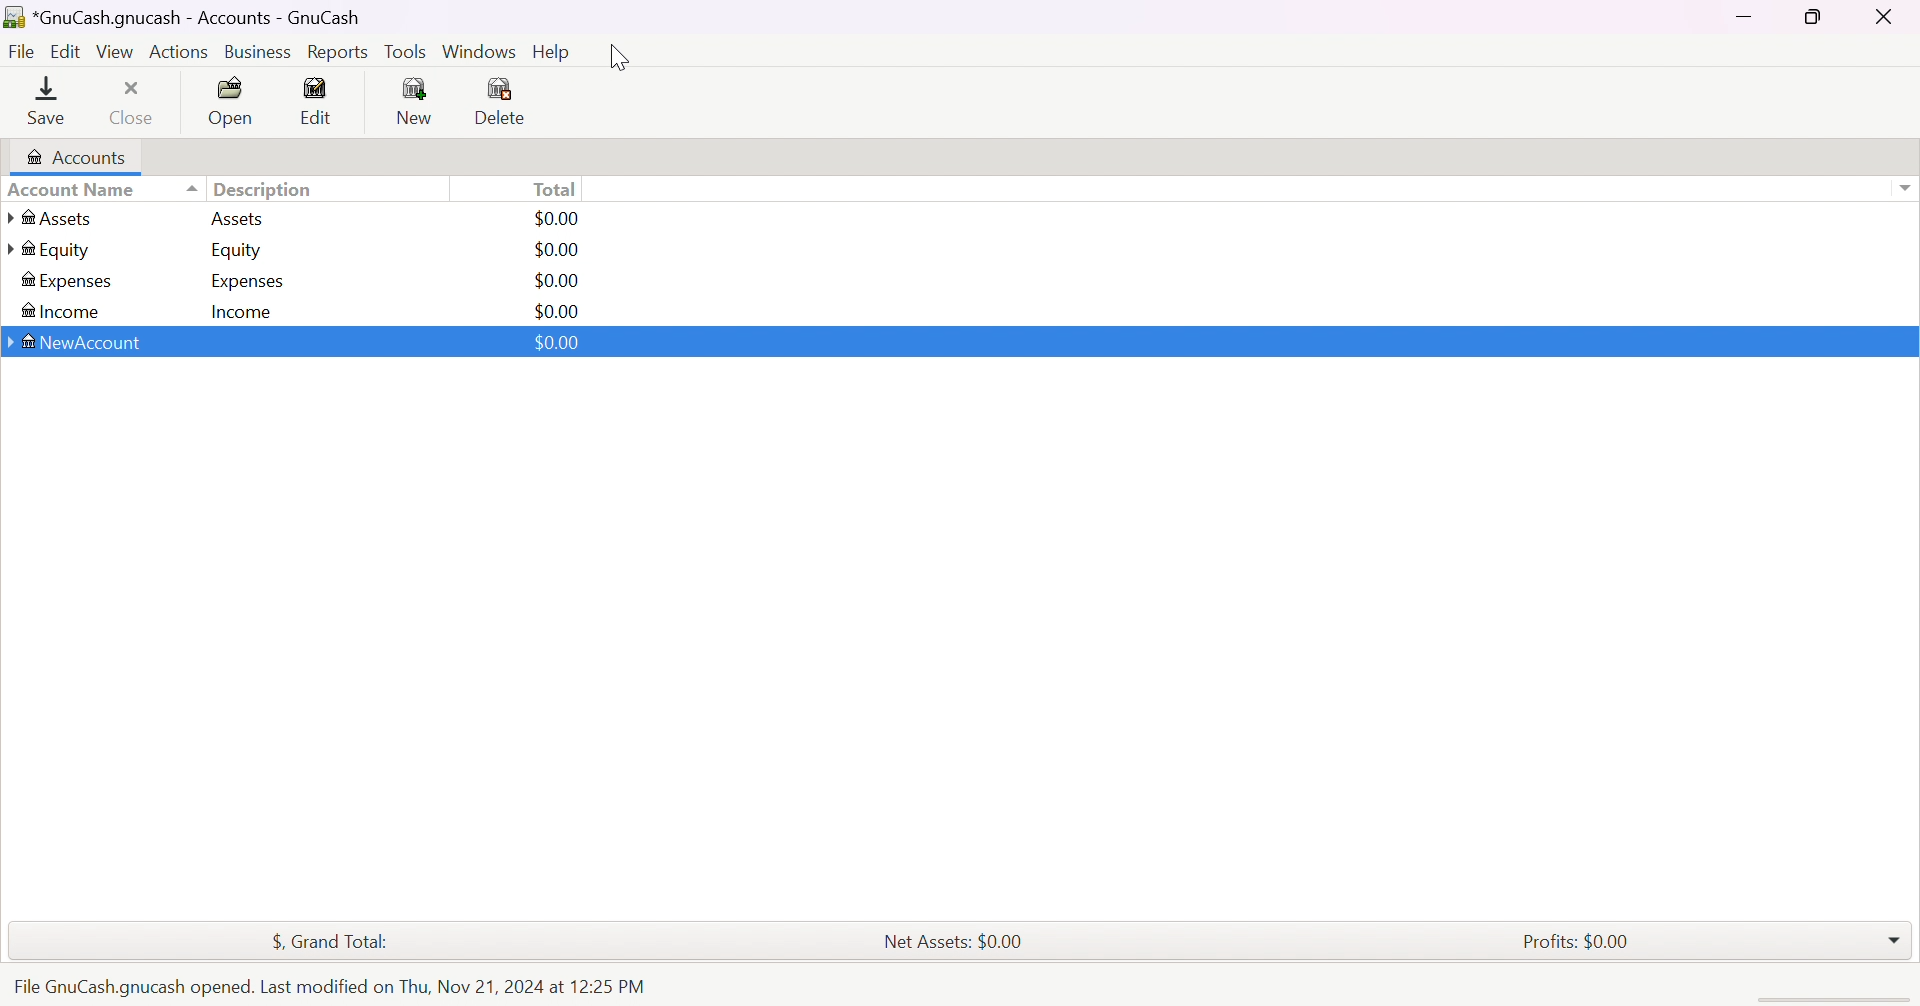 Image resolution: width=1920 pixels, height=1006 pixels. What do you see at coordinates (328, 986) in the screenshot?
I see `File GnuCash opened. Last modified on Thu, Nov 21, 2024 at 12:25 PM` at bounding box center [328, 986].